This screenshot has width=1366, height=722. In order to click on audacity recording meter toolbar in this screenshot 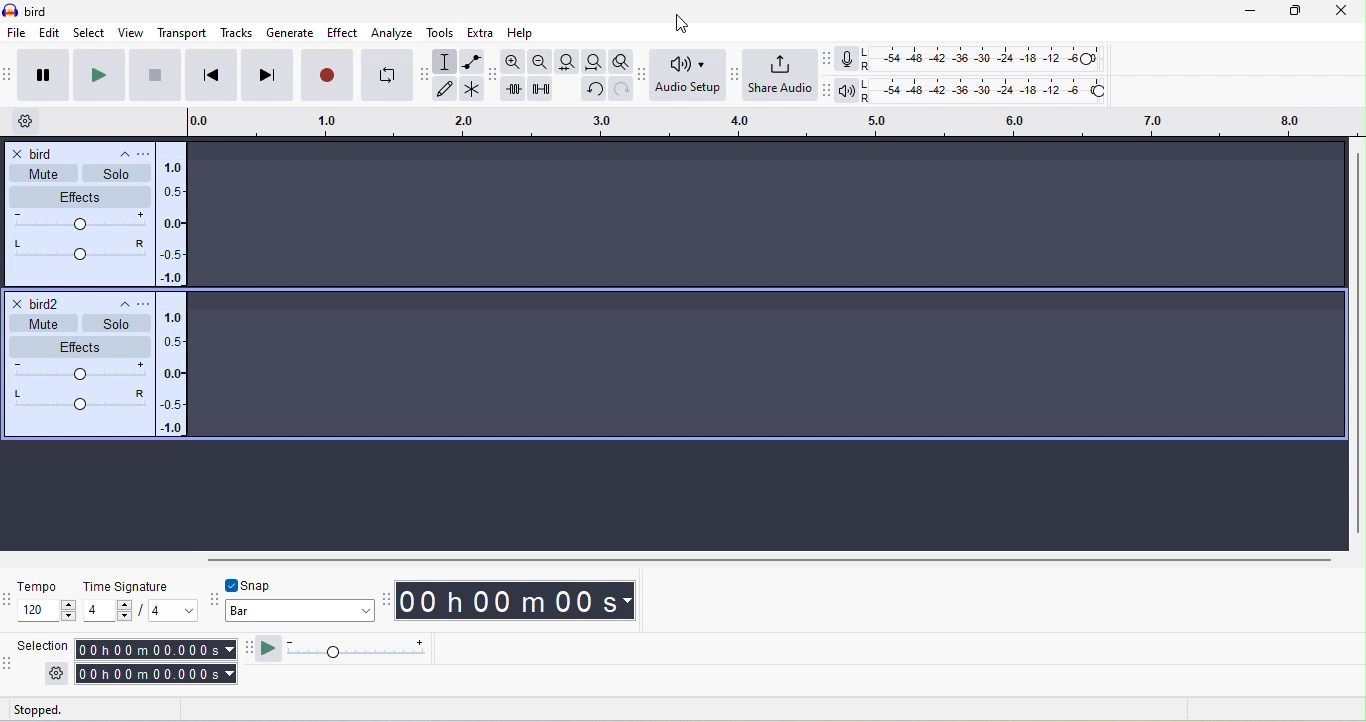, I will do `click(827, 61)`.